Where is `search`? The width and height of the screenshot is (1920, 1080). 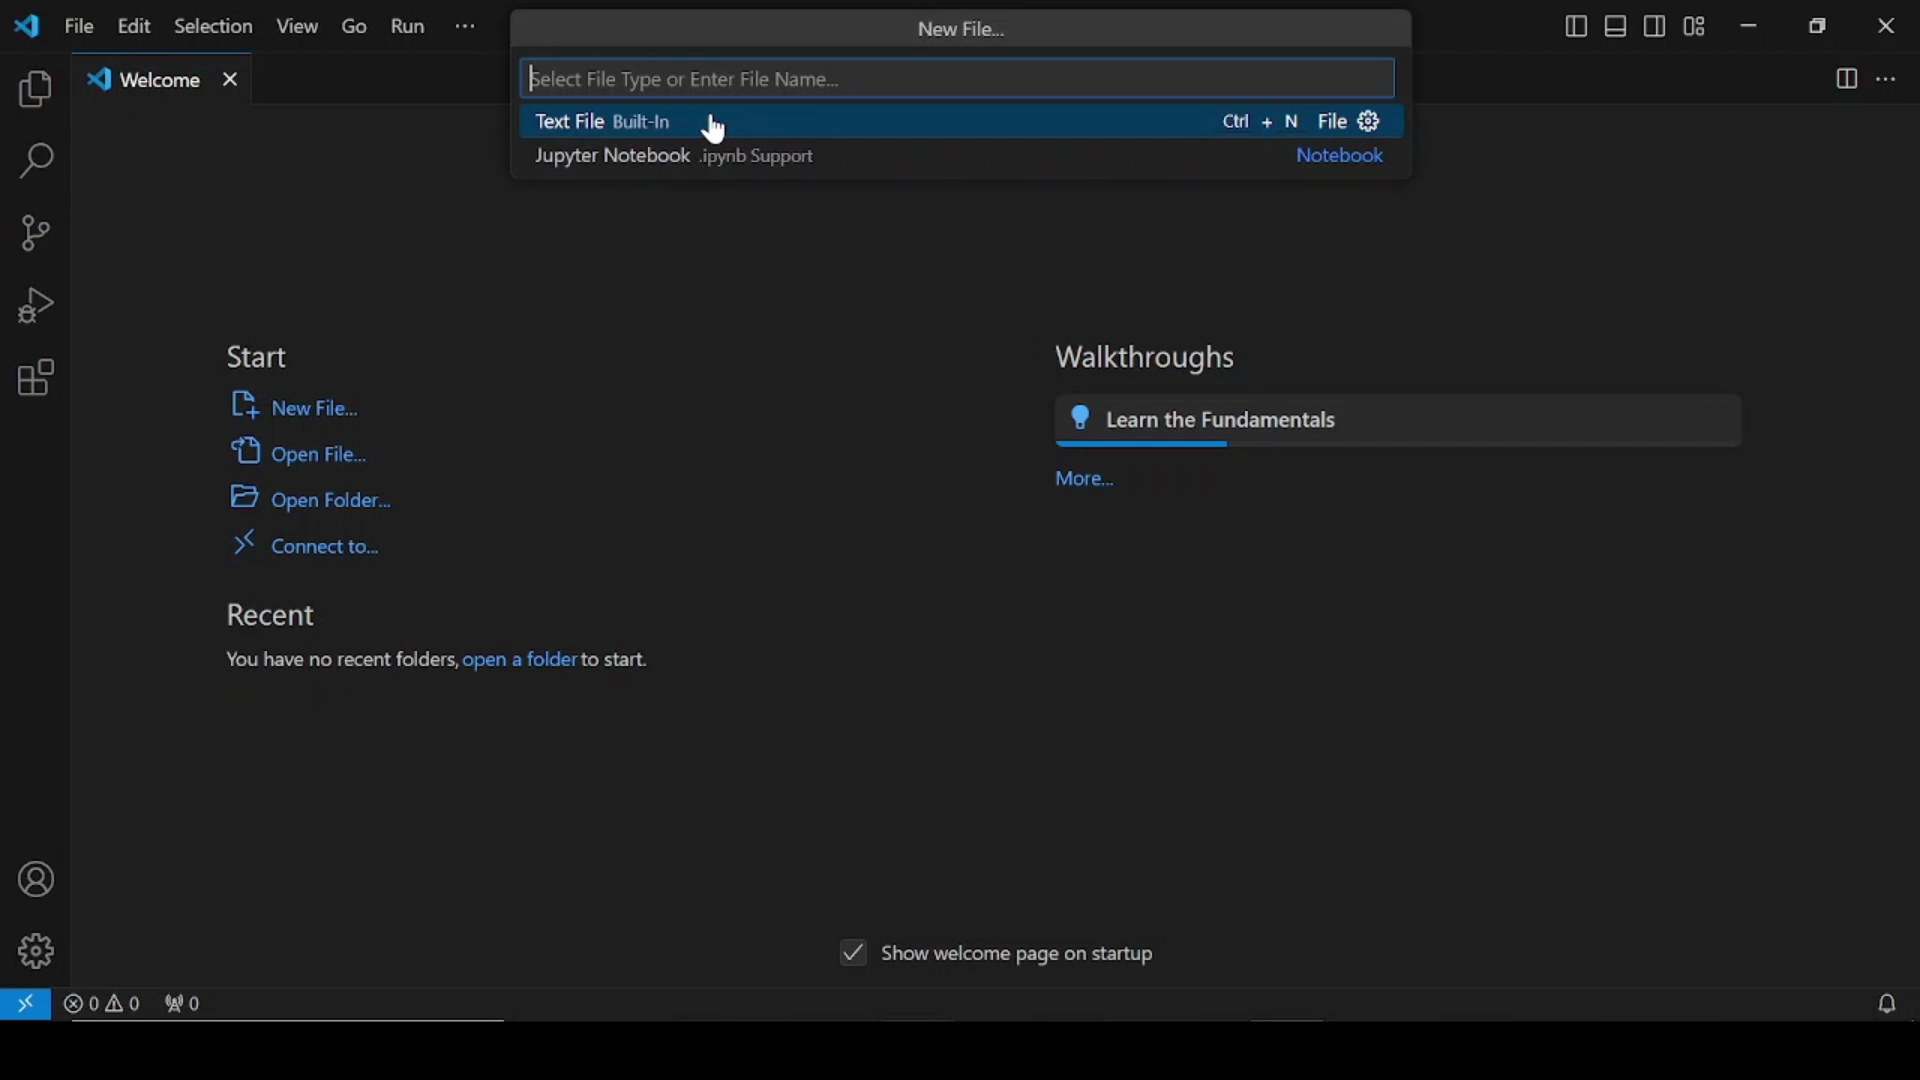 search is located at coordinates (36, 162).